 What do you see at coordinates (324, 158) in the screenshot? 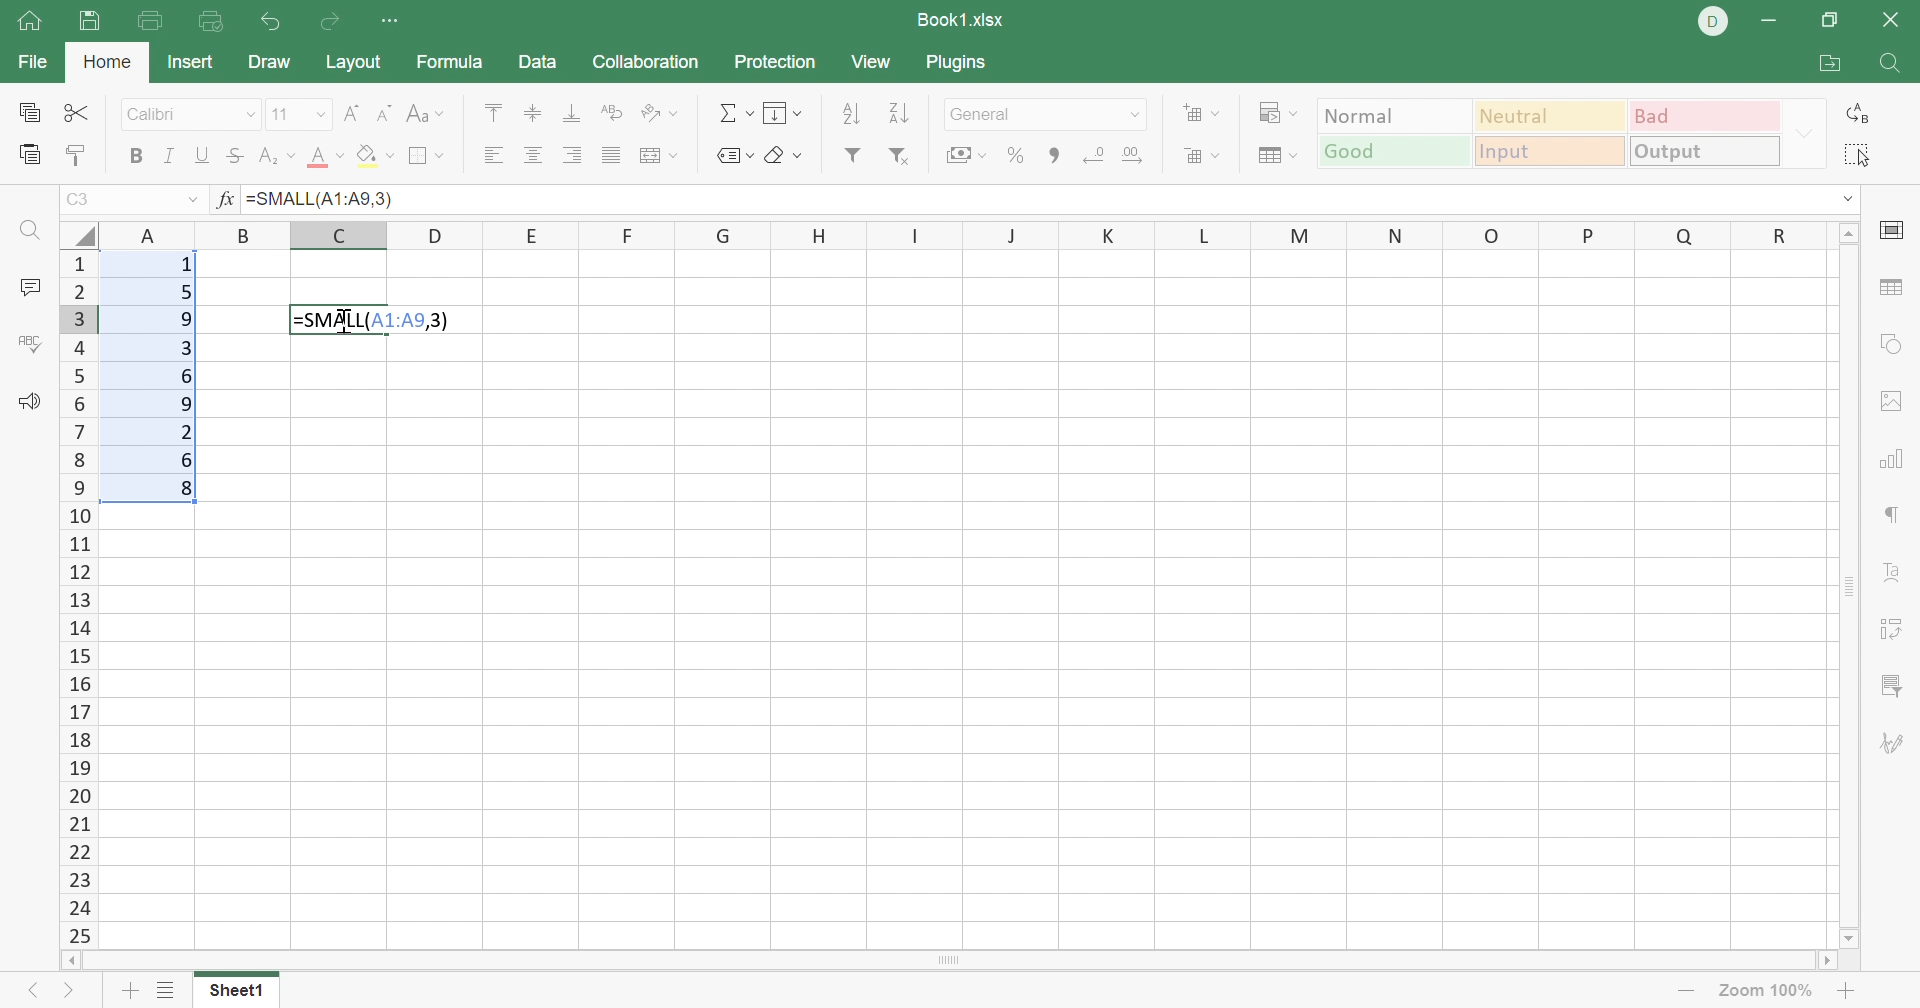
I see `Align top` at bounding box center [324, 158].